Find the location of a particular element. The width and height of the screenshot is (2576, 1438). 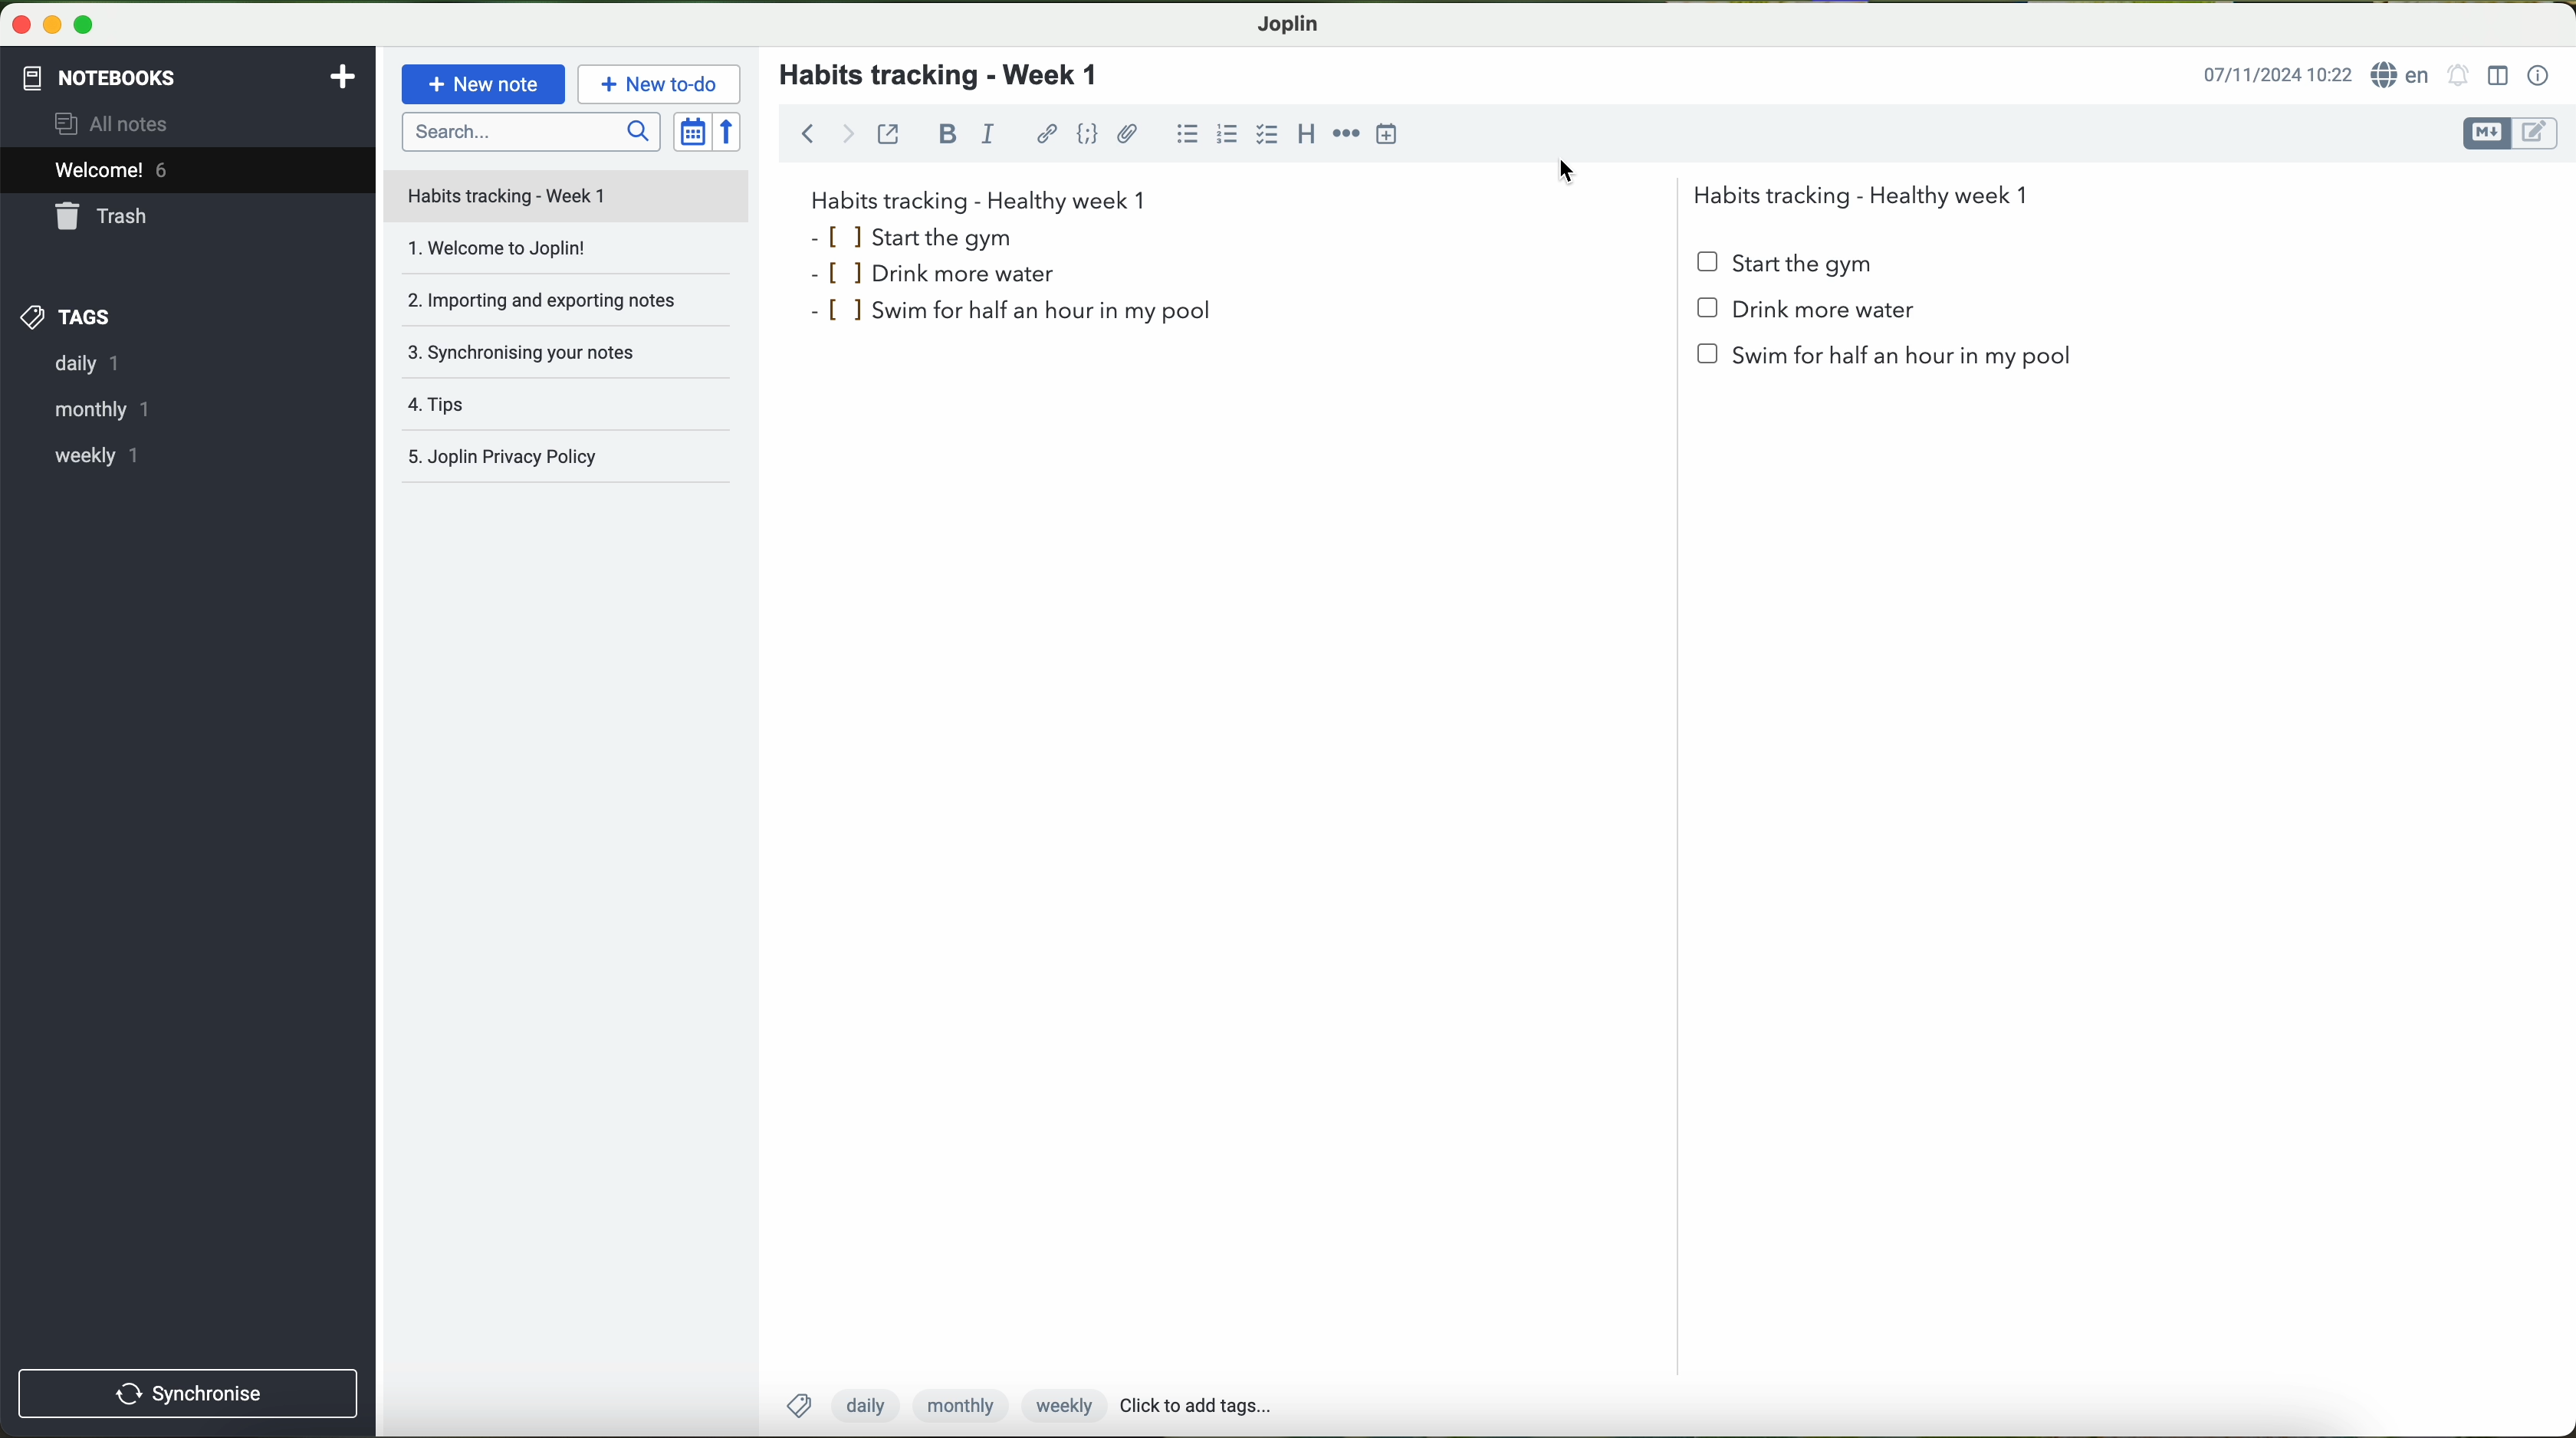

new note button is located at coordinates (484, 84).